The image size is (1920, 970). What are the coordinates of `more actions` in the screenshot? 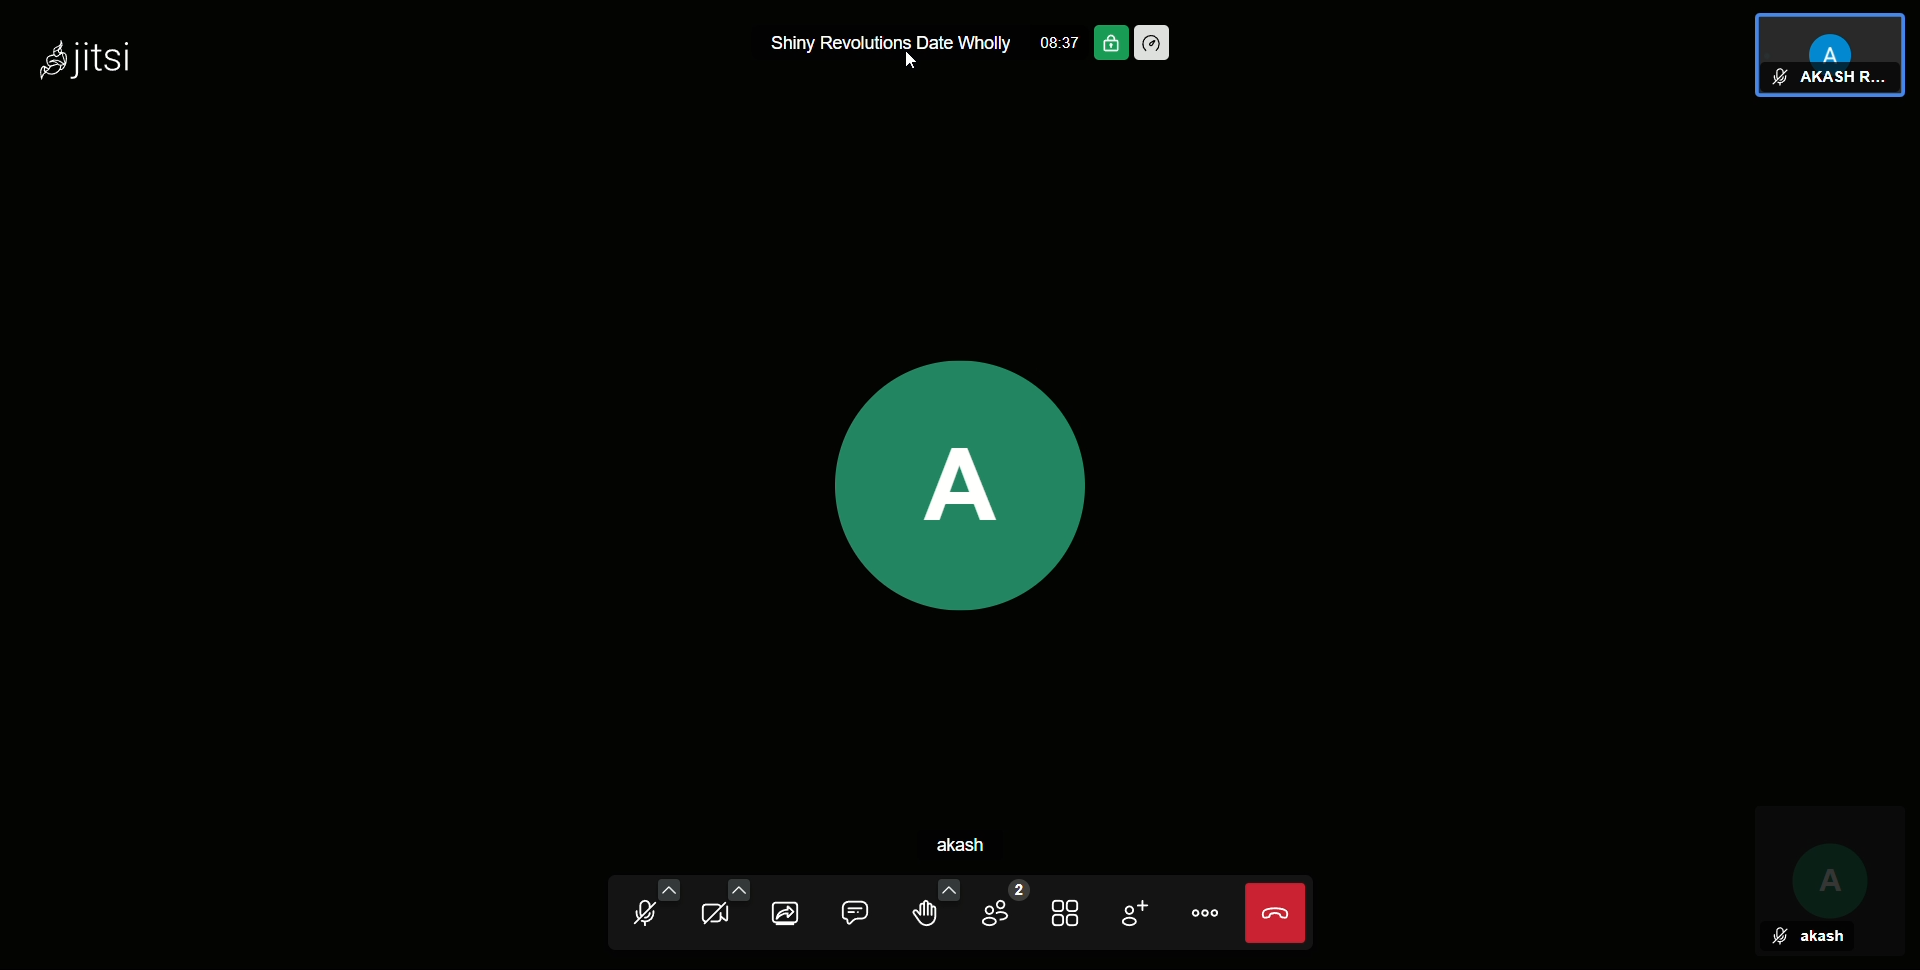 It's located at (1204, 912).